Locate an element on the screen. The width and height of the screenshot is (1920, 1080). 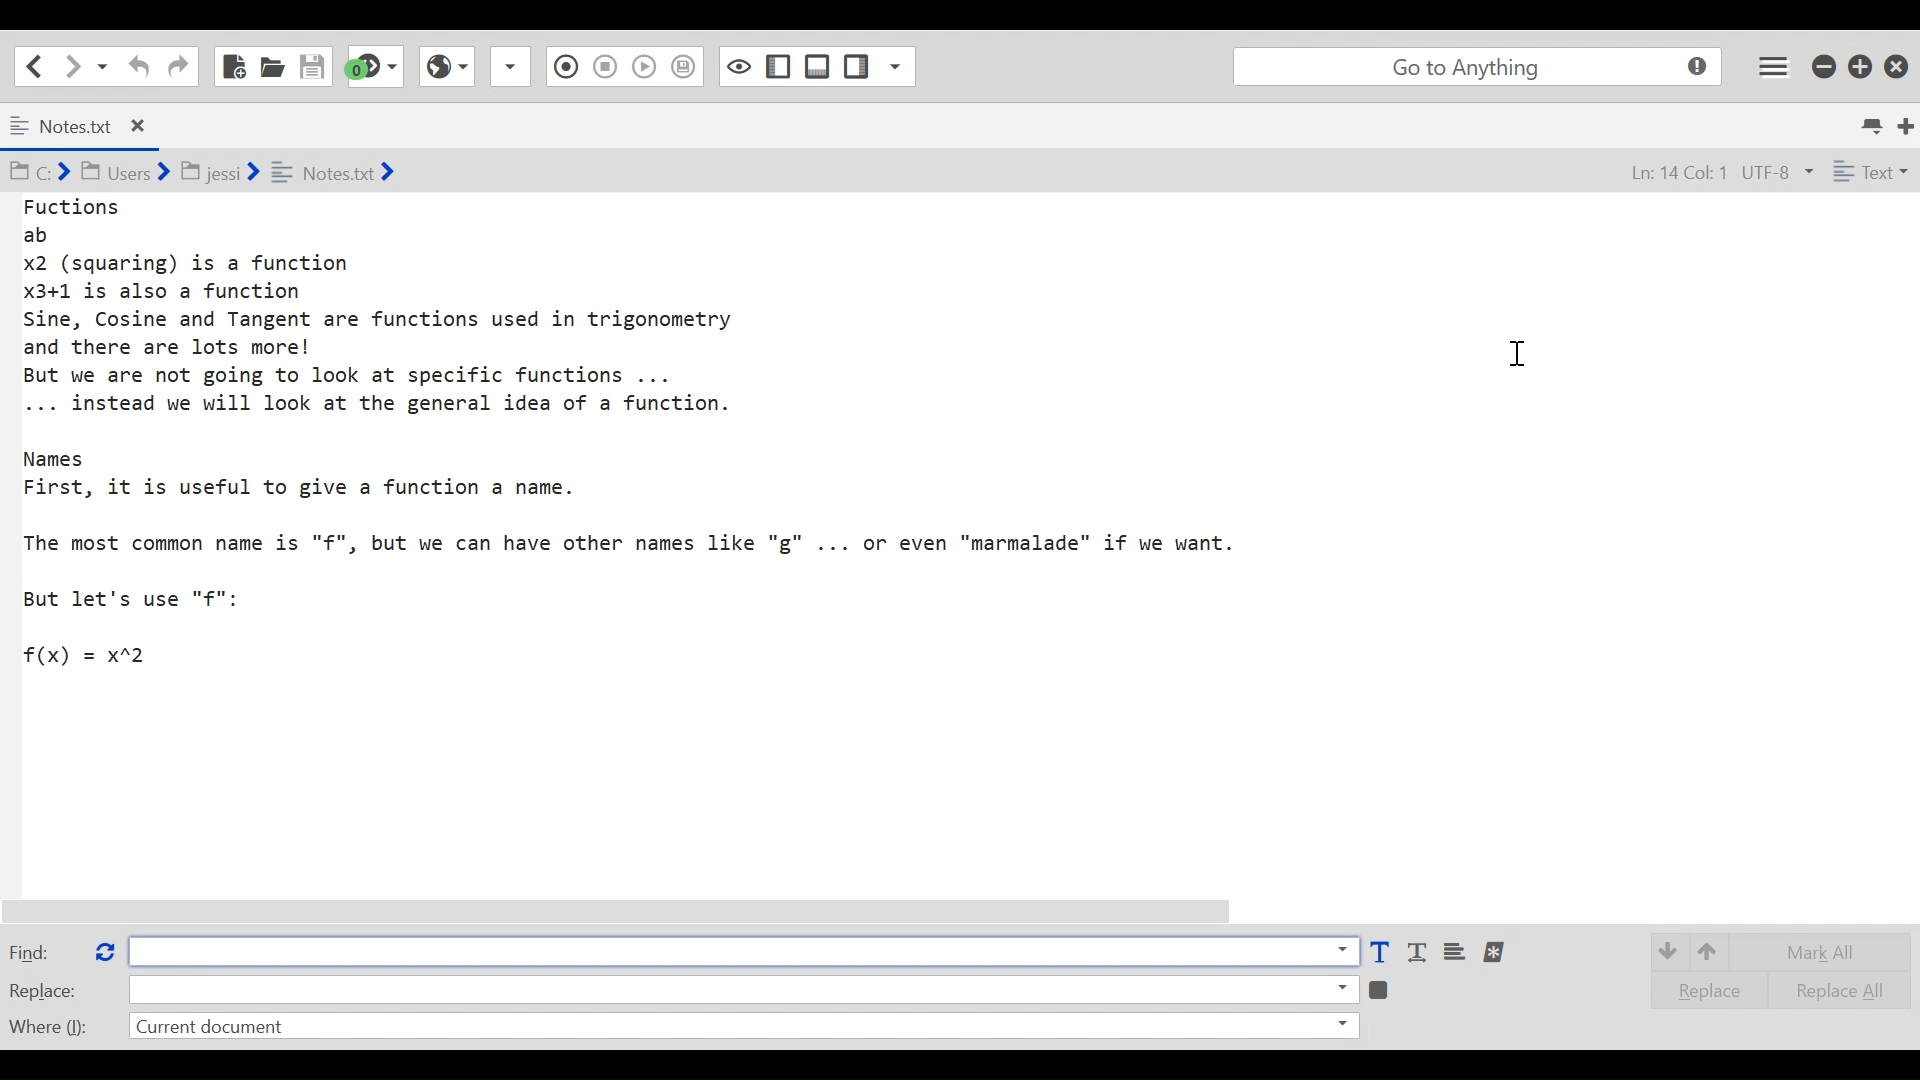
Open File is located at coordinates (272, 66).